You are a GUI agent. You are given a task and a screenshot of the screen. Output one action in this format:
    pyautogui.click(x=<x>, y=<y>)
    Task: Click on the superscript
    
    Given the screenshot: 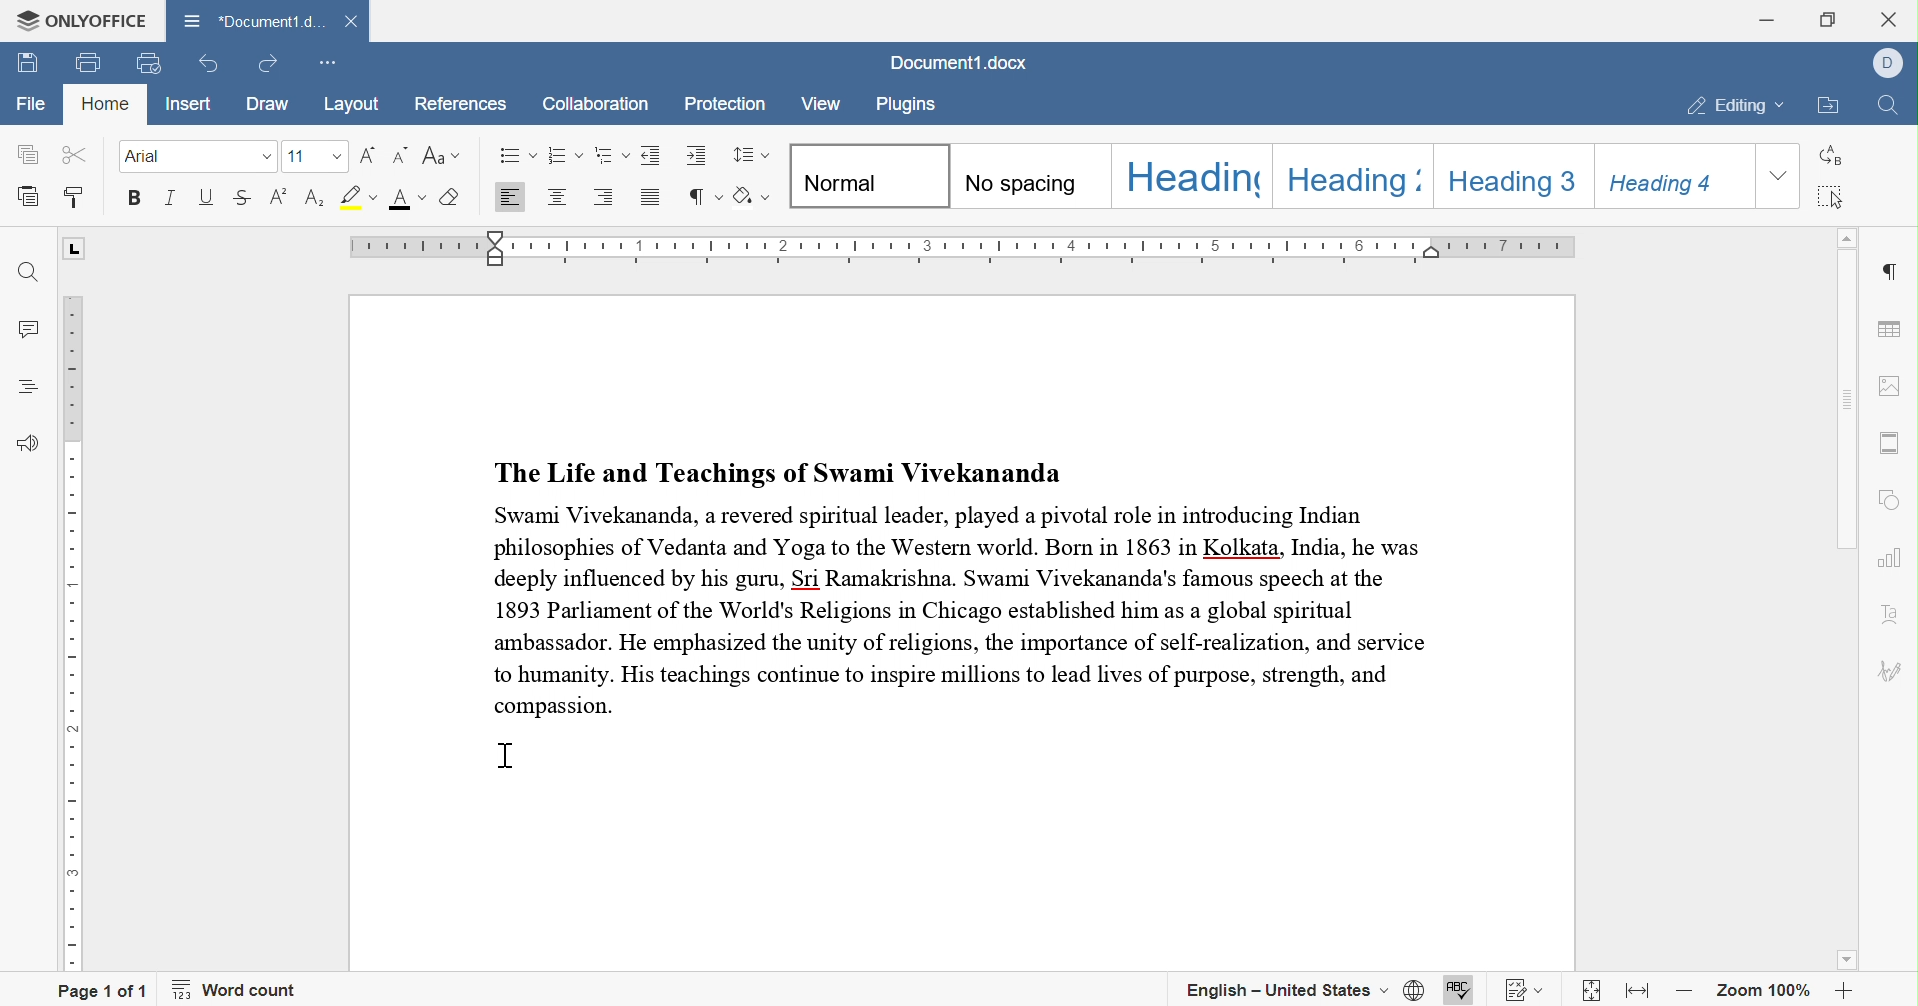 What is the action you would take?
    pyautogui.click(x=279, y=196)
    